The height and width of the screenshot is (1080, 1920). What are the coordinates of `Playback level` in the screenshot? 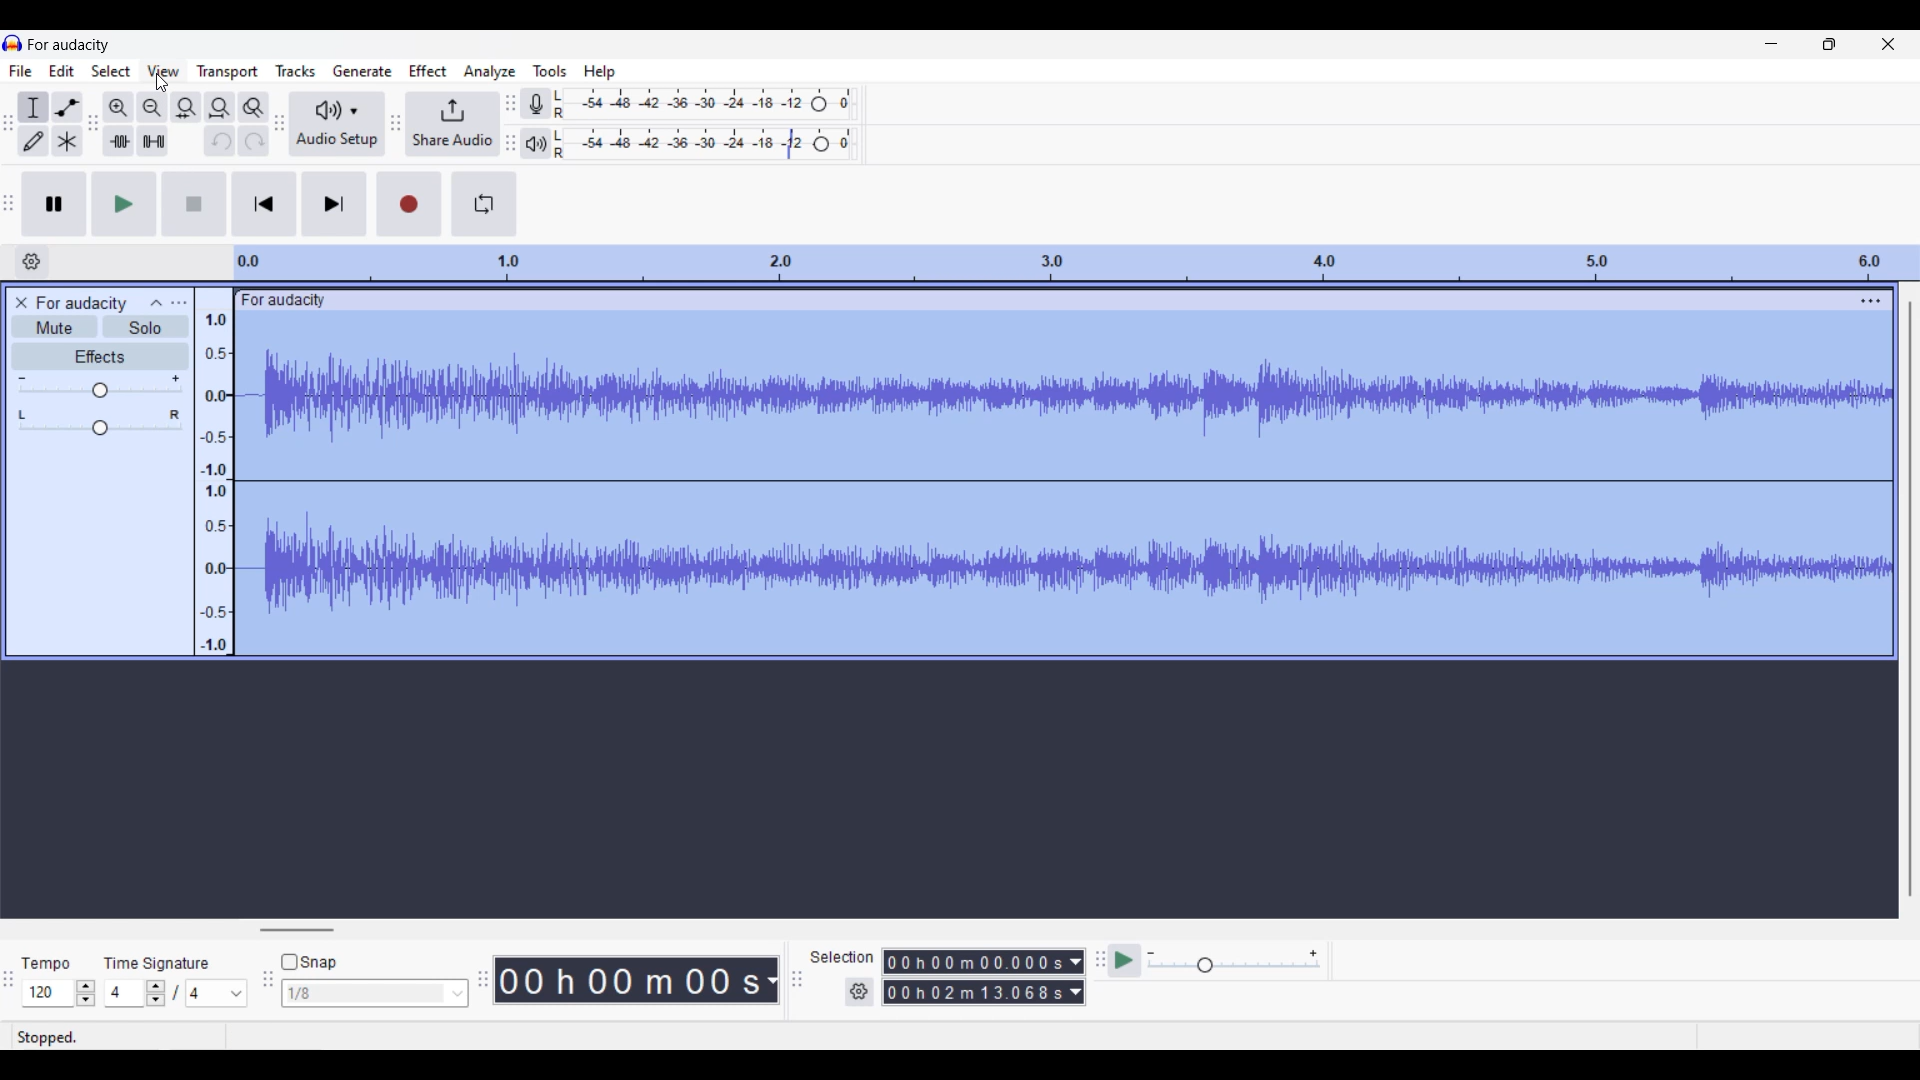 It's located at (705, 144).